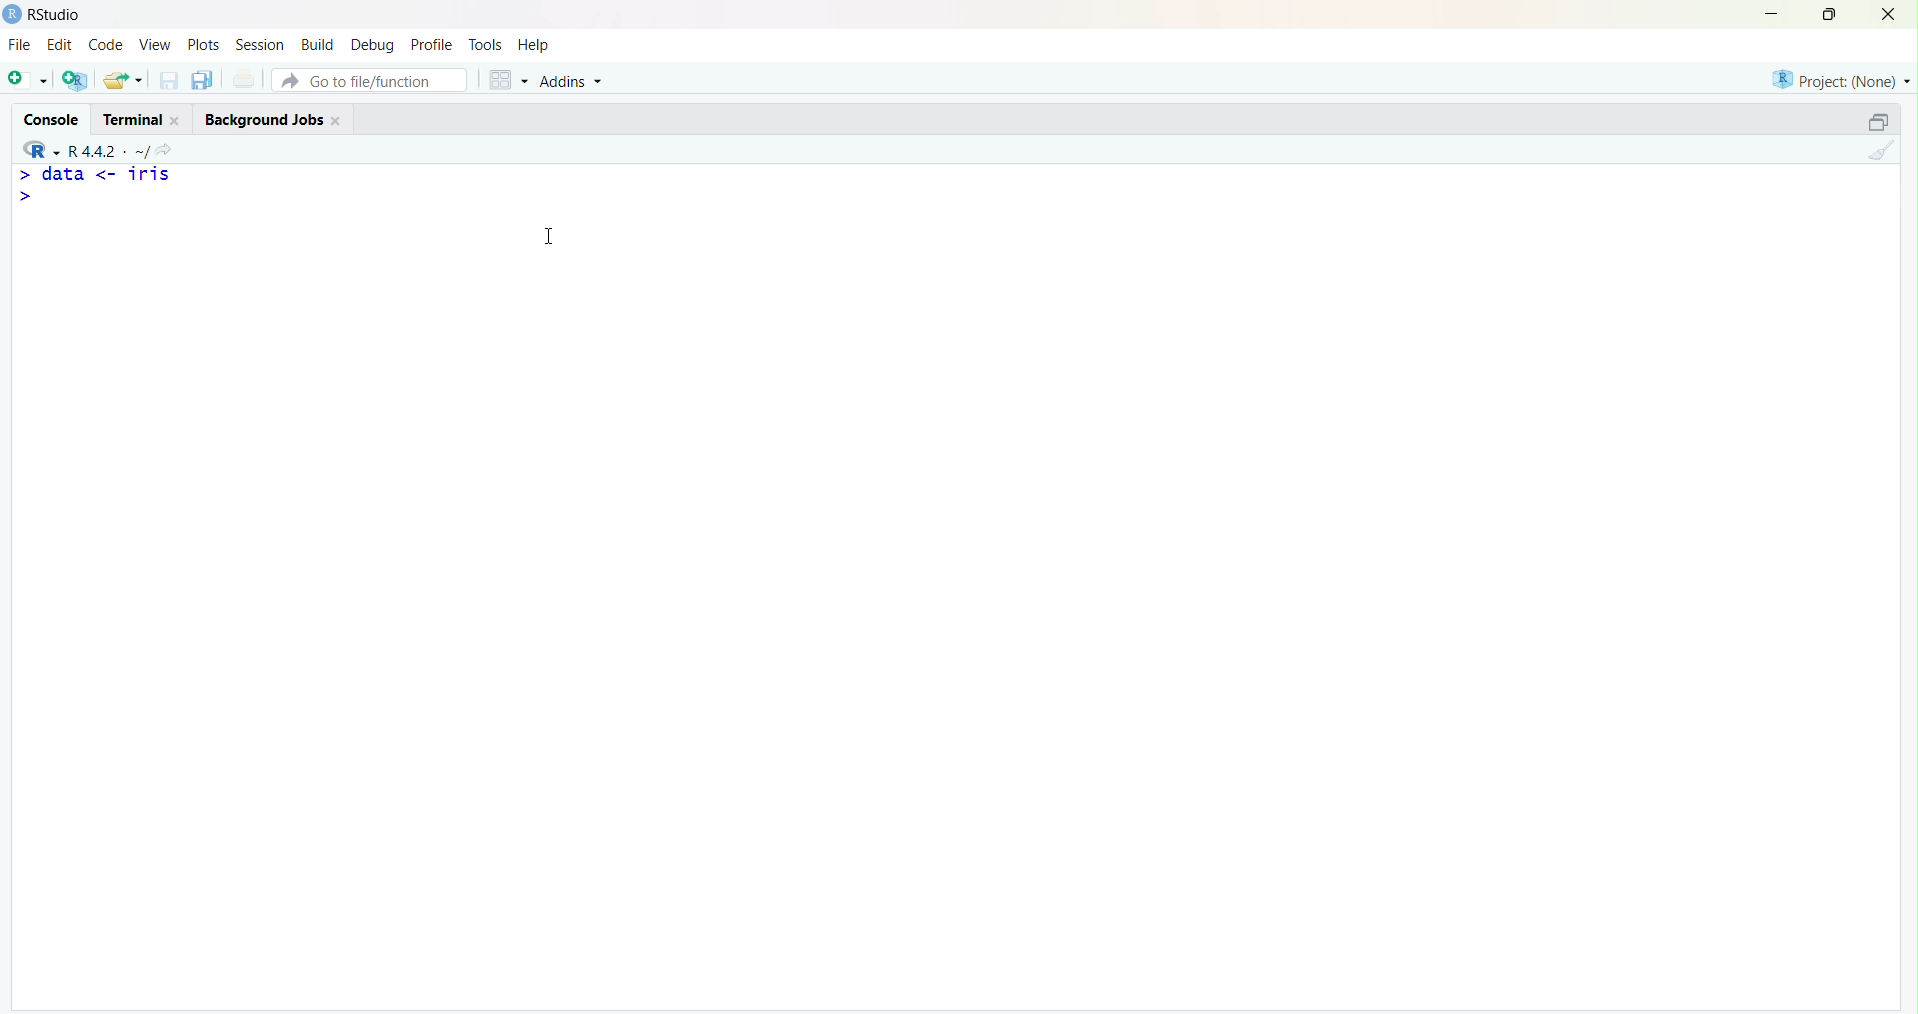  What do you see at coordinates (104, 45) in the screenshot?
I see `Code` at bounding box center [104, 45].